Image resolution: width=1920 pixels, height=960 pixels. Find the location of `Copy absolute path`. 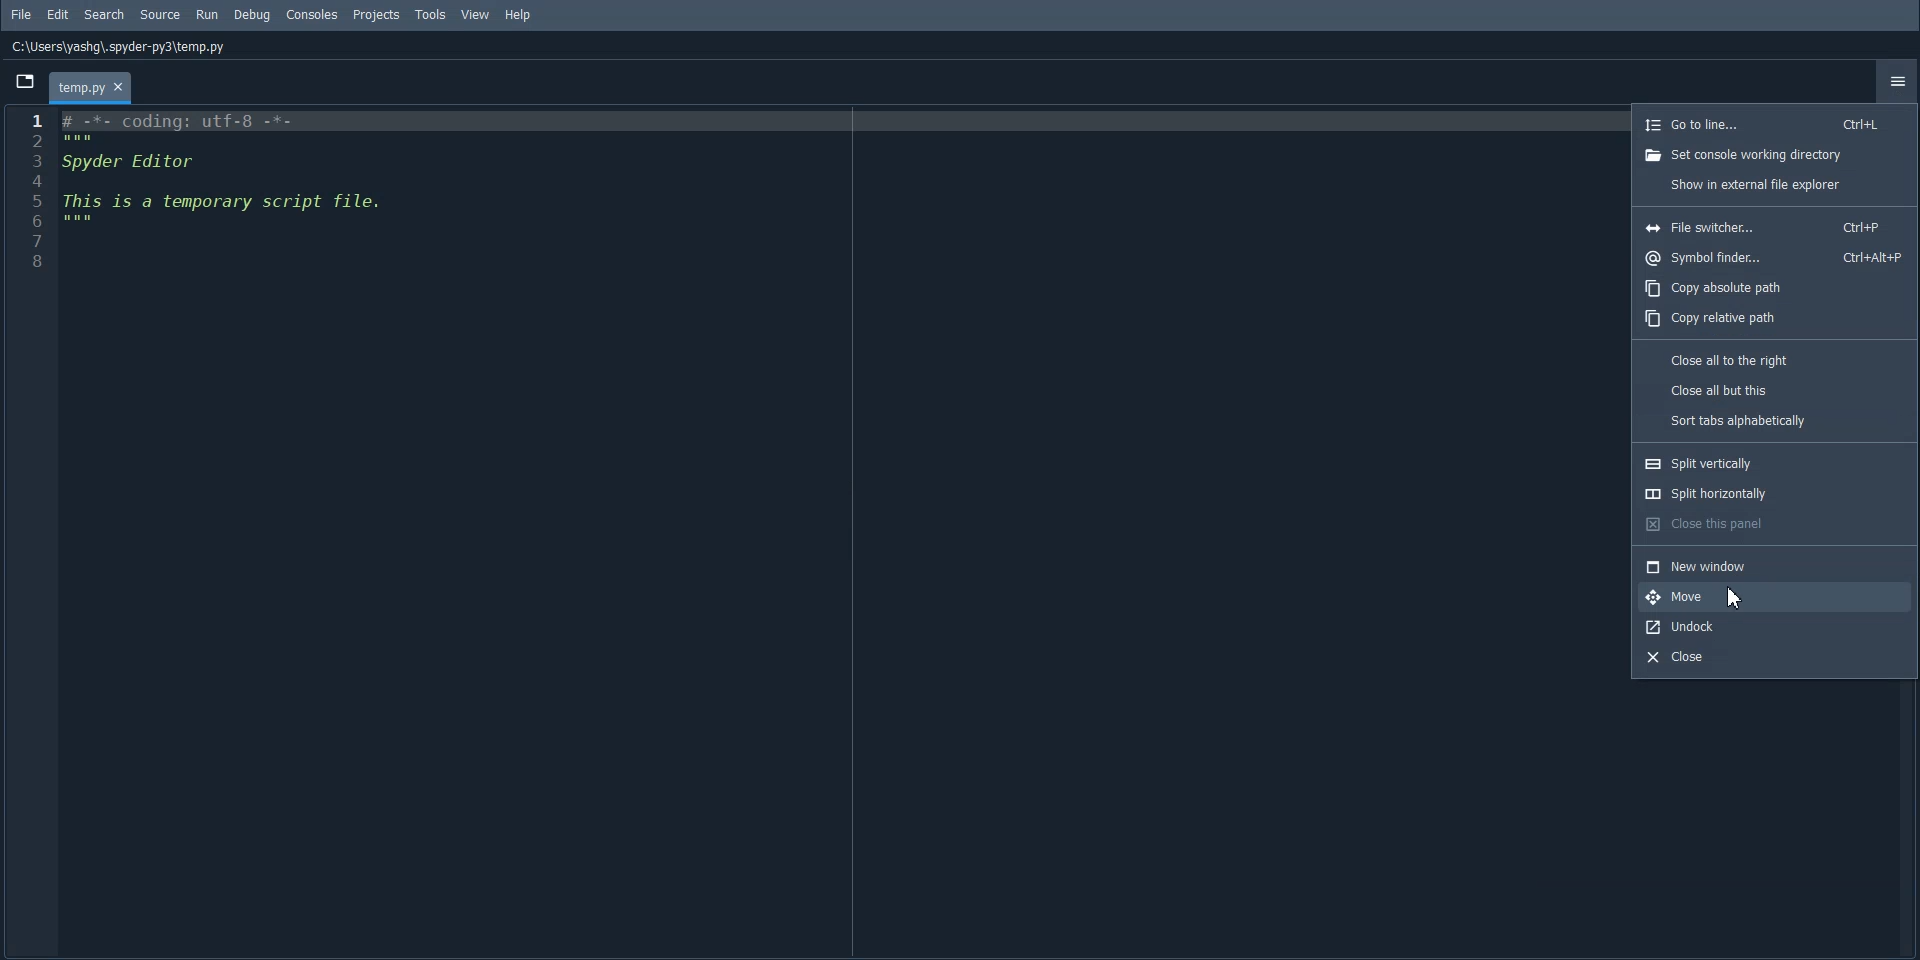

Copy absolute path is located at coordinates (1774, 289).